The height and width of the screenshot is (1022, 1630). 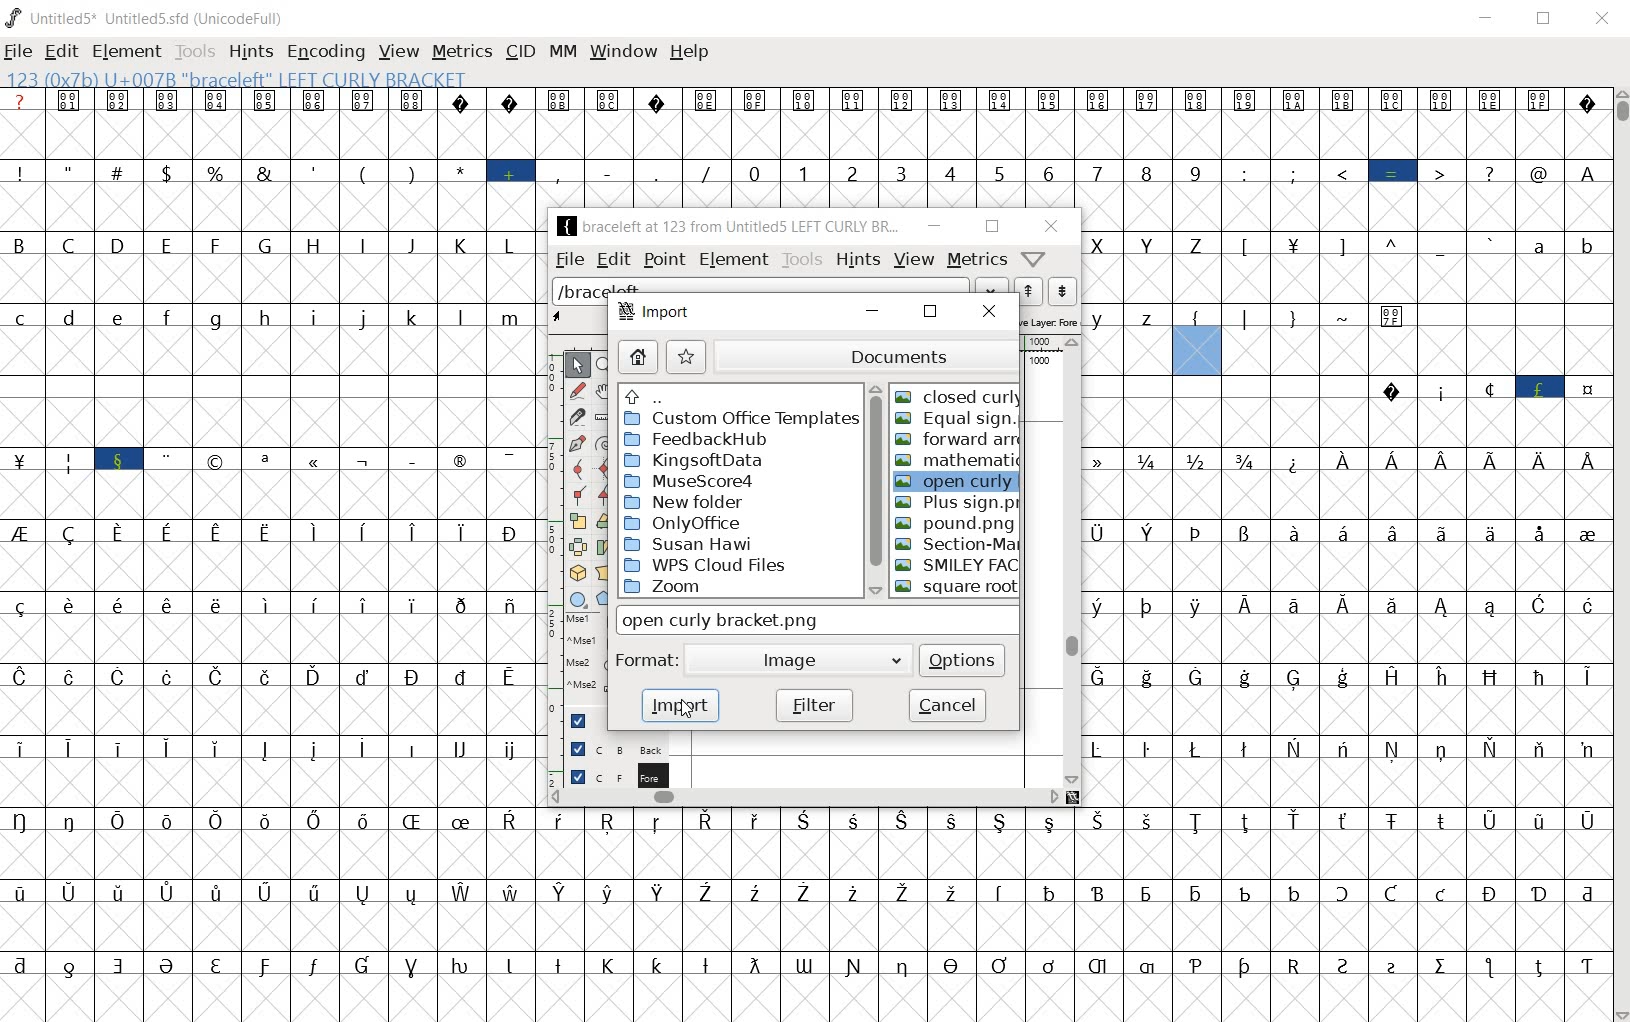 What do you see at coordinates (608, 775) in the screenshot?
I see `background` at bounding box center [608, 775].